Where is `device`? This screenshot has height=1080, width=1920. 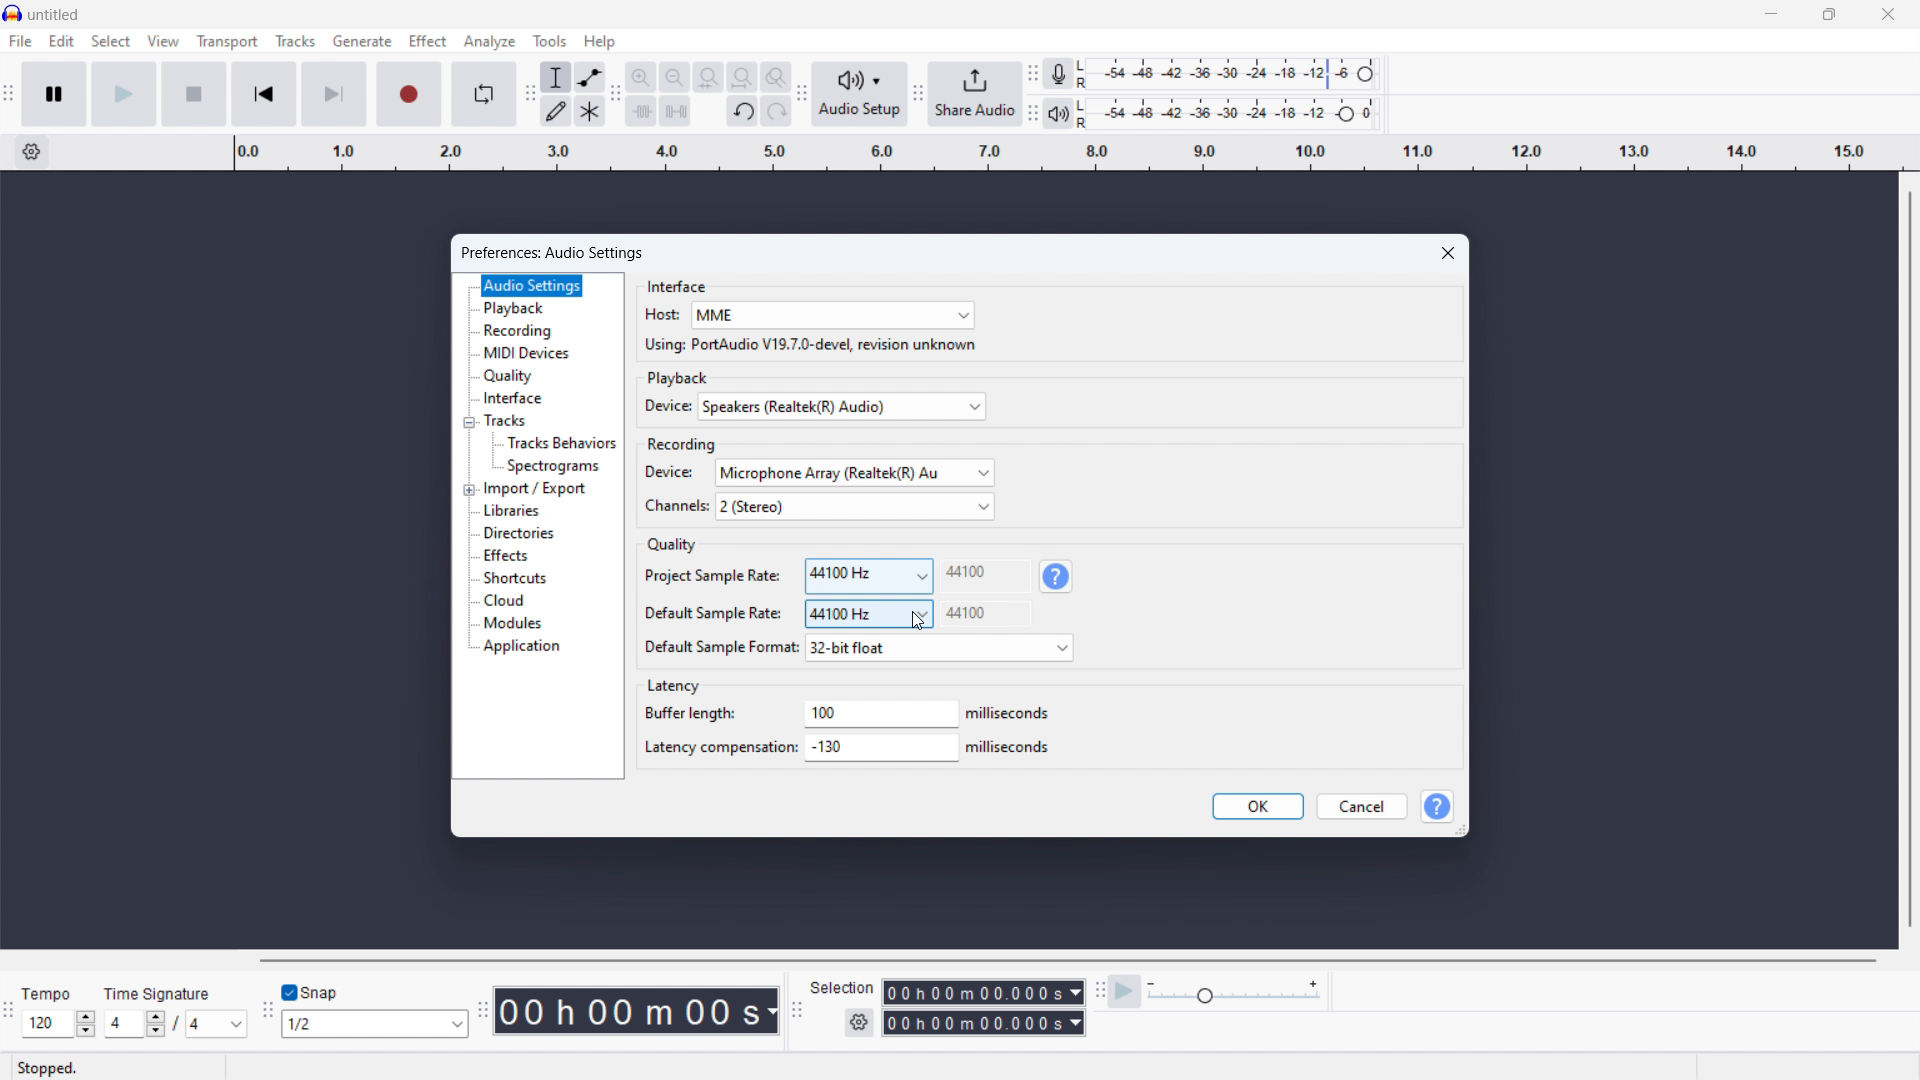 device is located at coordinates (671, 472).